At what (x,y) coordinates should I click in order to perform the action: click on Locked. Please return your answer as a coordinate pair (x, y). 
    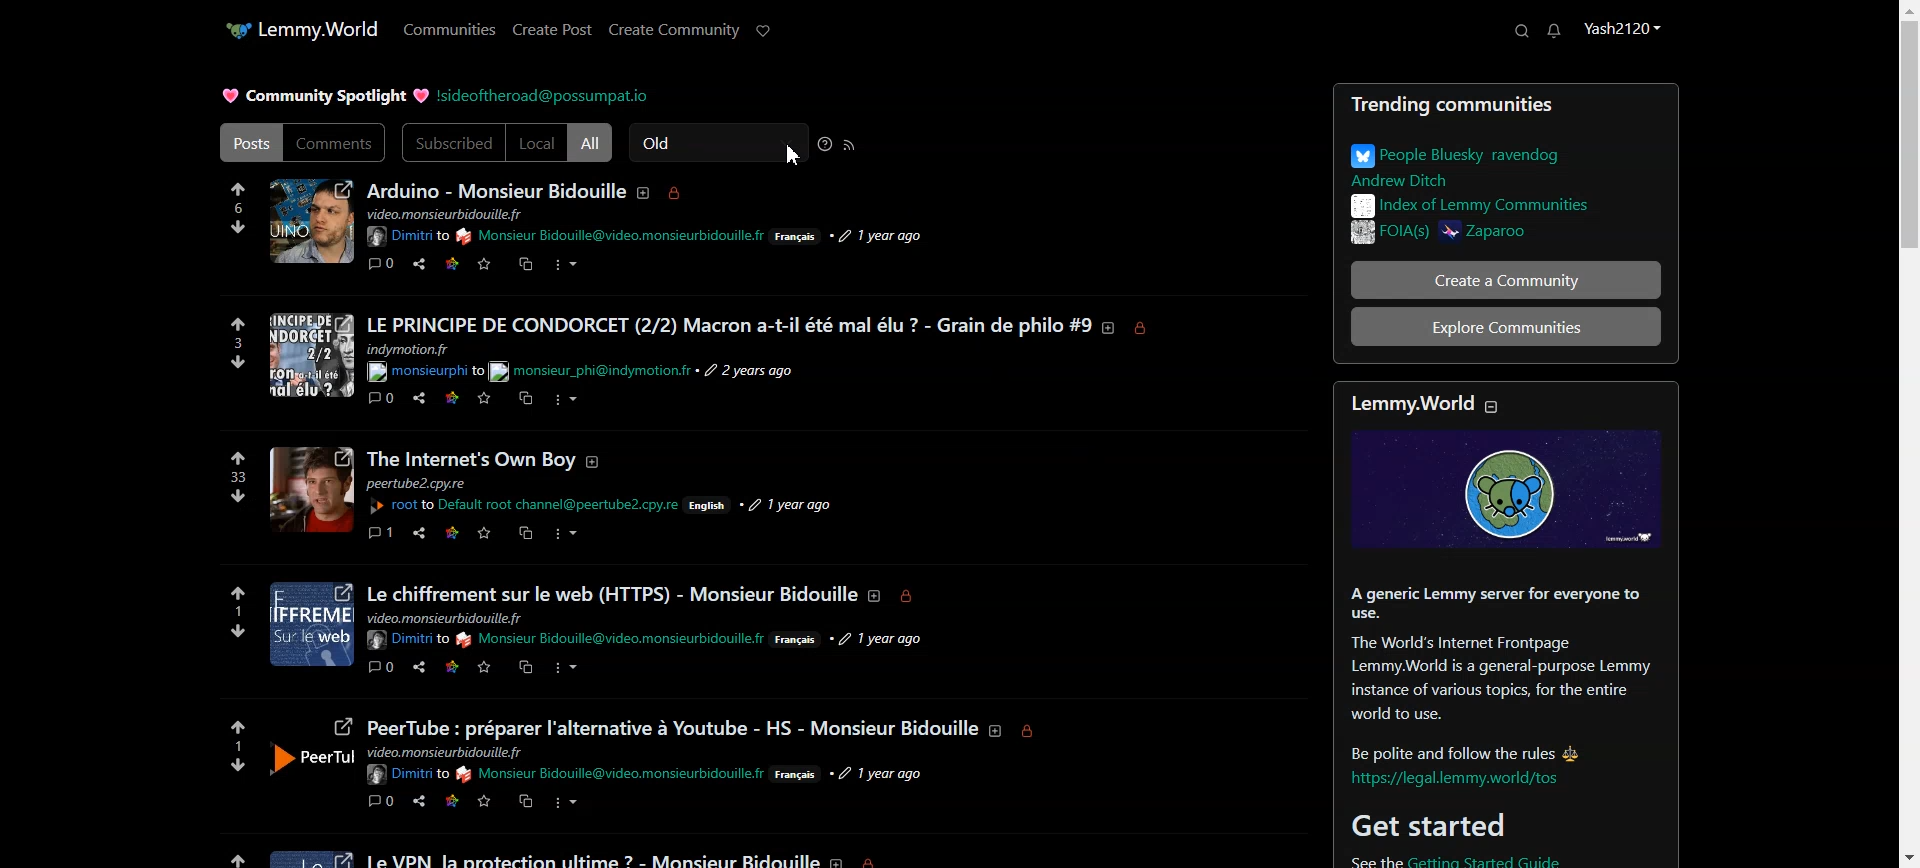
    Looking at the image, I should click on (675, 193).